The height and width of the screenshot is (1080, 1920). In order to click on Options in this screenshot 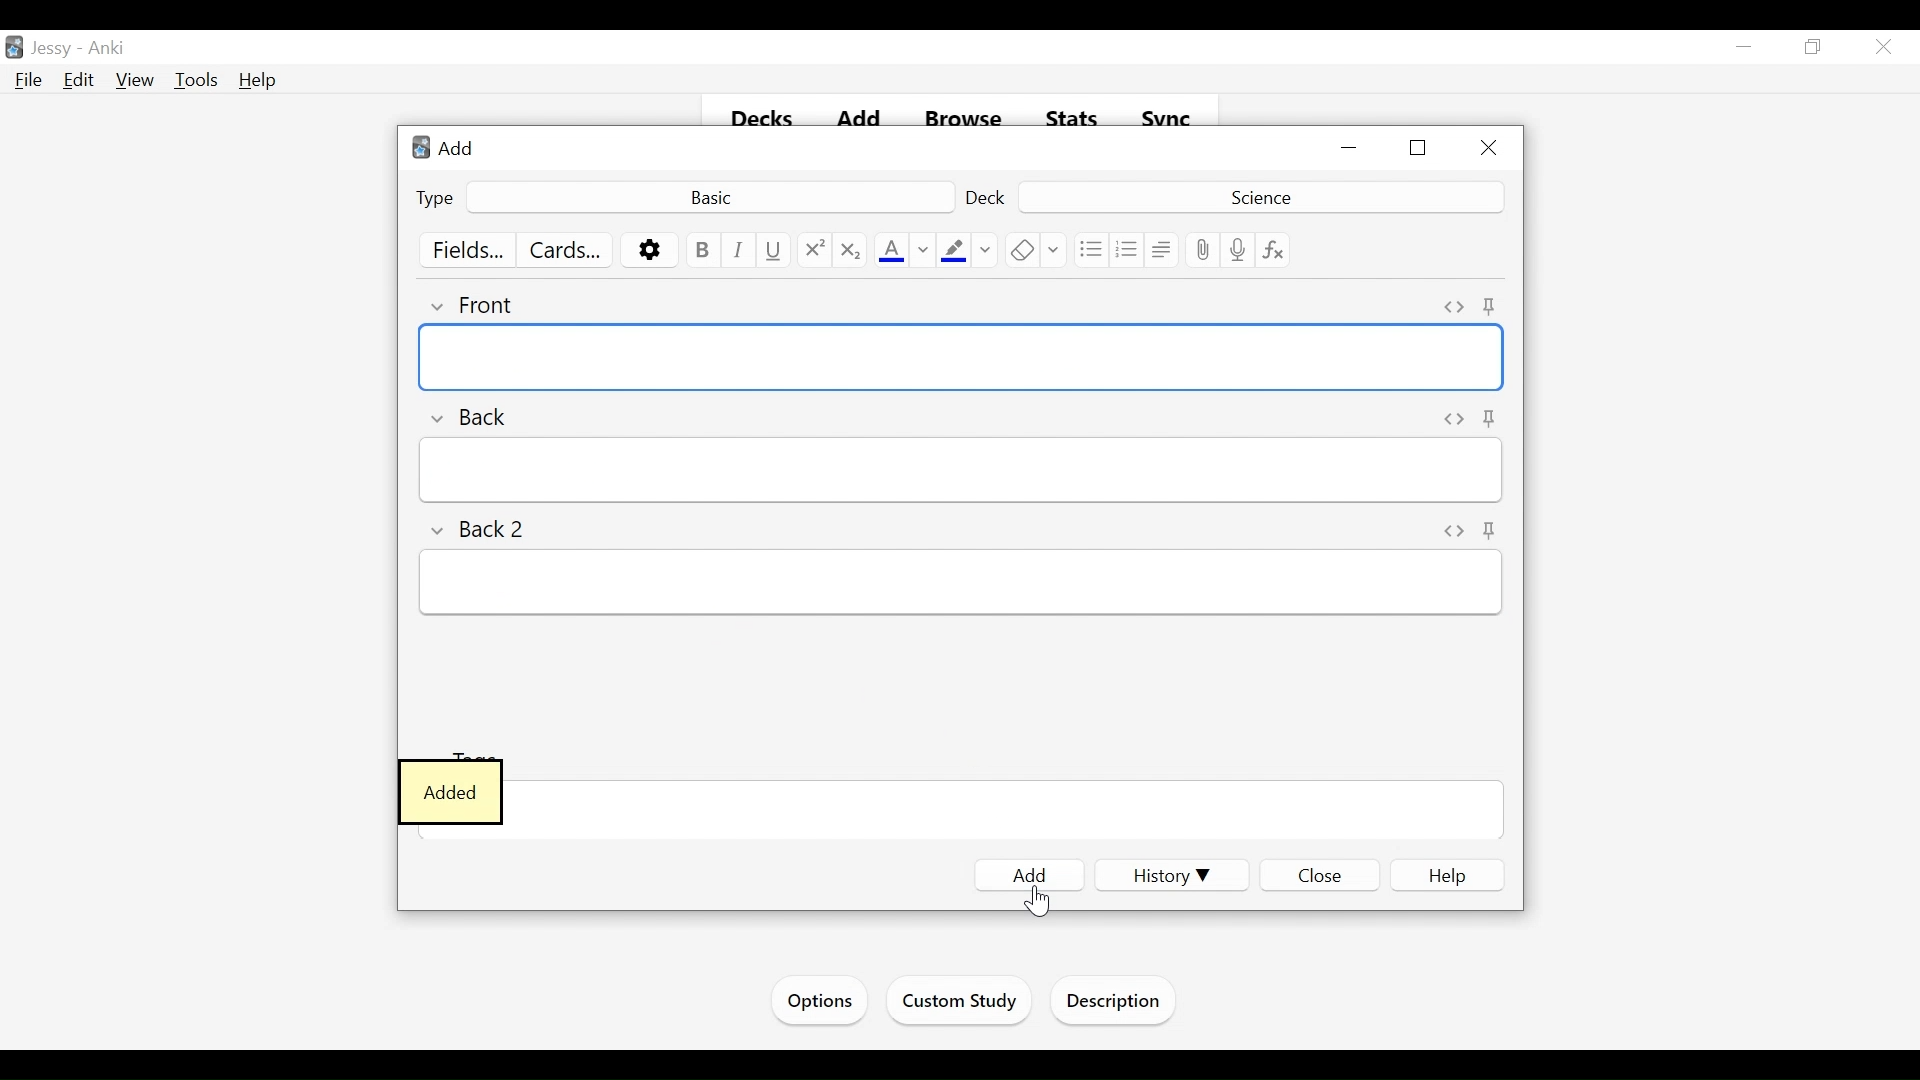, I will do `click(817, 1001)`.